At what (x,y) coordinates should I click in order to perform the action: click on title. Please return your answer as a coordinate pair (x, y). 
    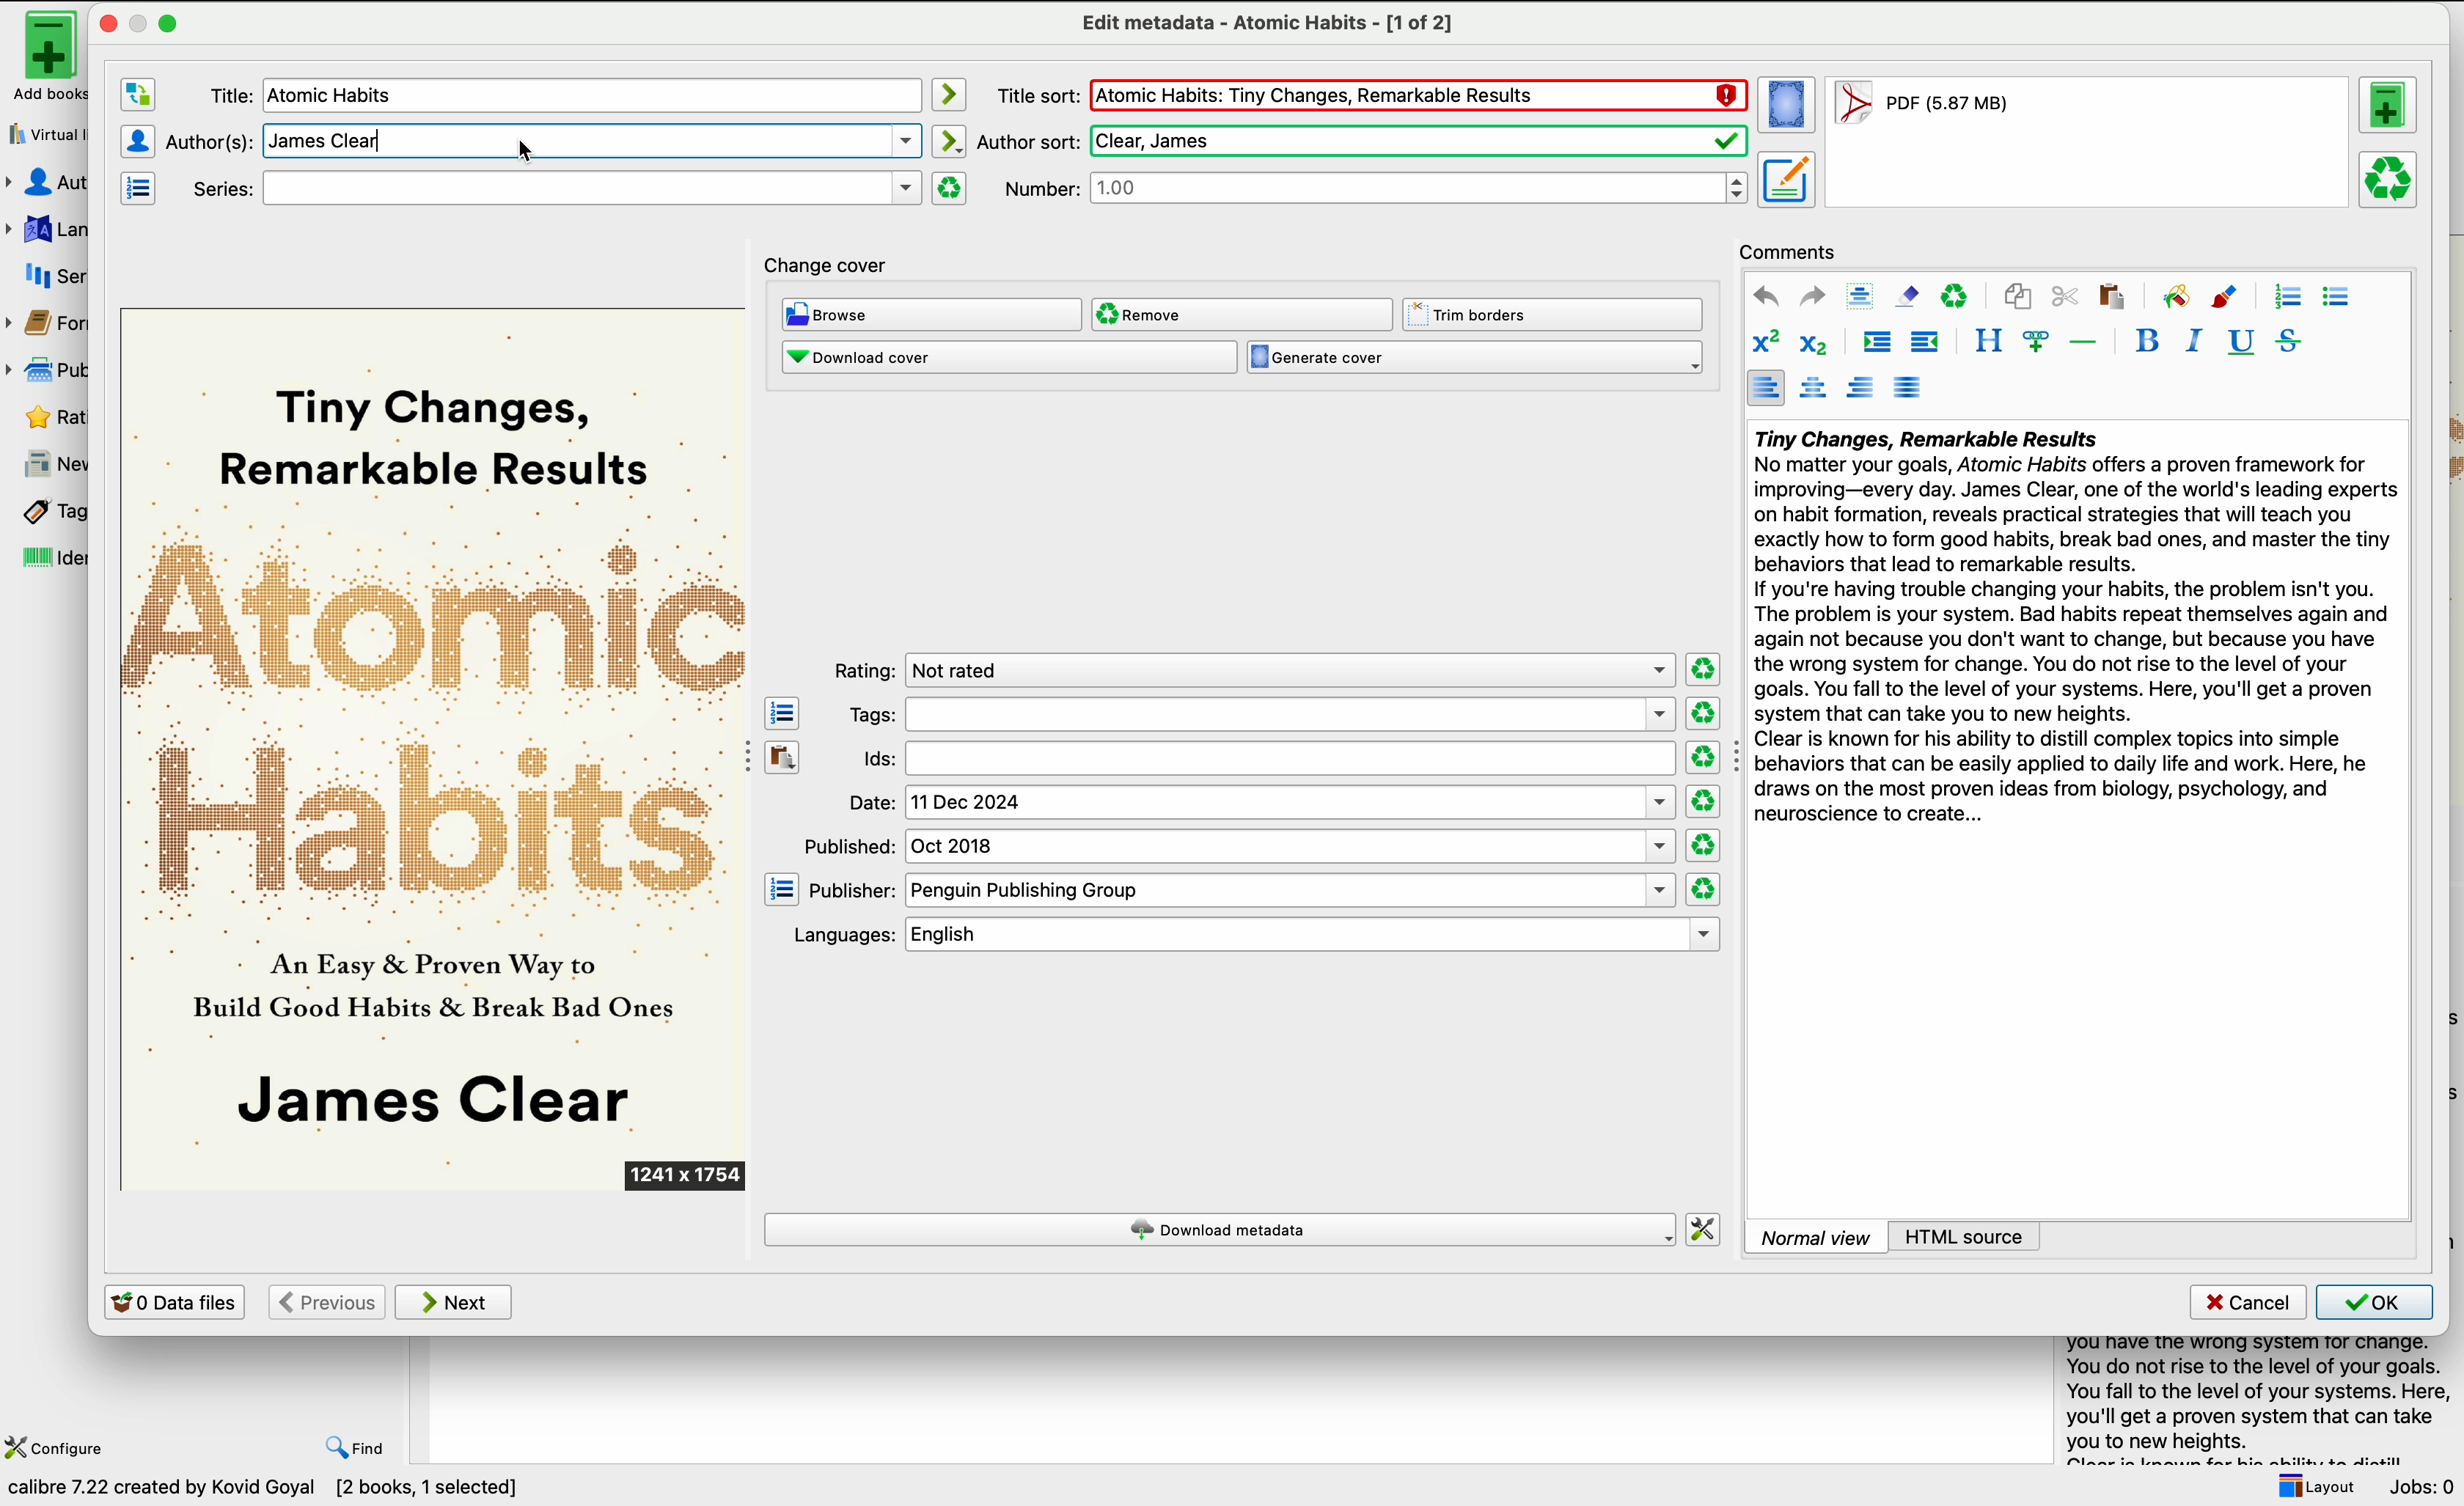
    Looking at the image, I should click on (225, 95).